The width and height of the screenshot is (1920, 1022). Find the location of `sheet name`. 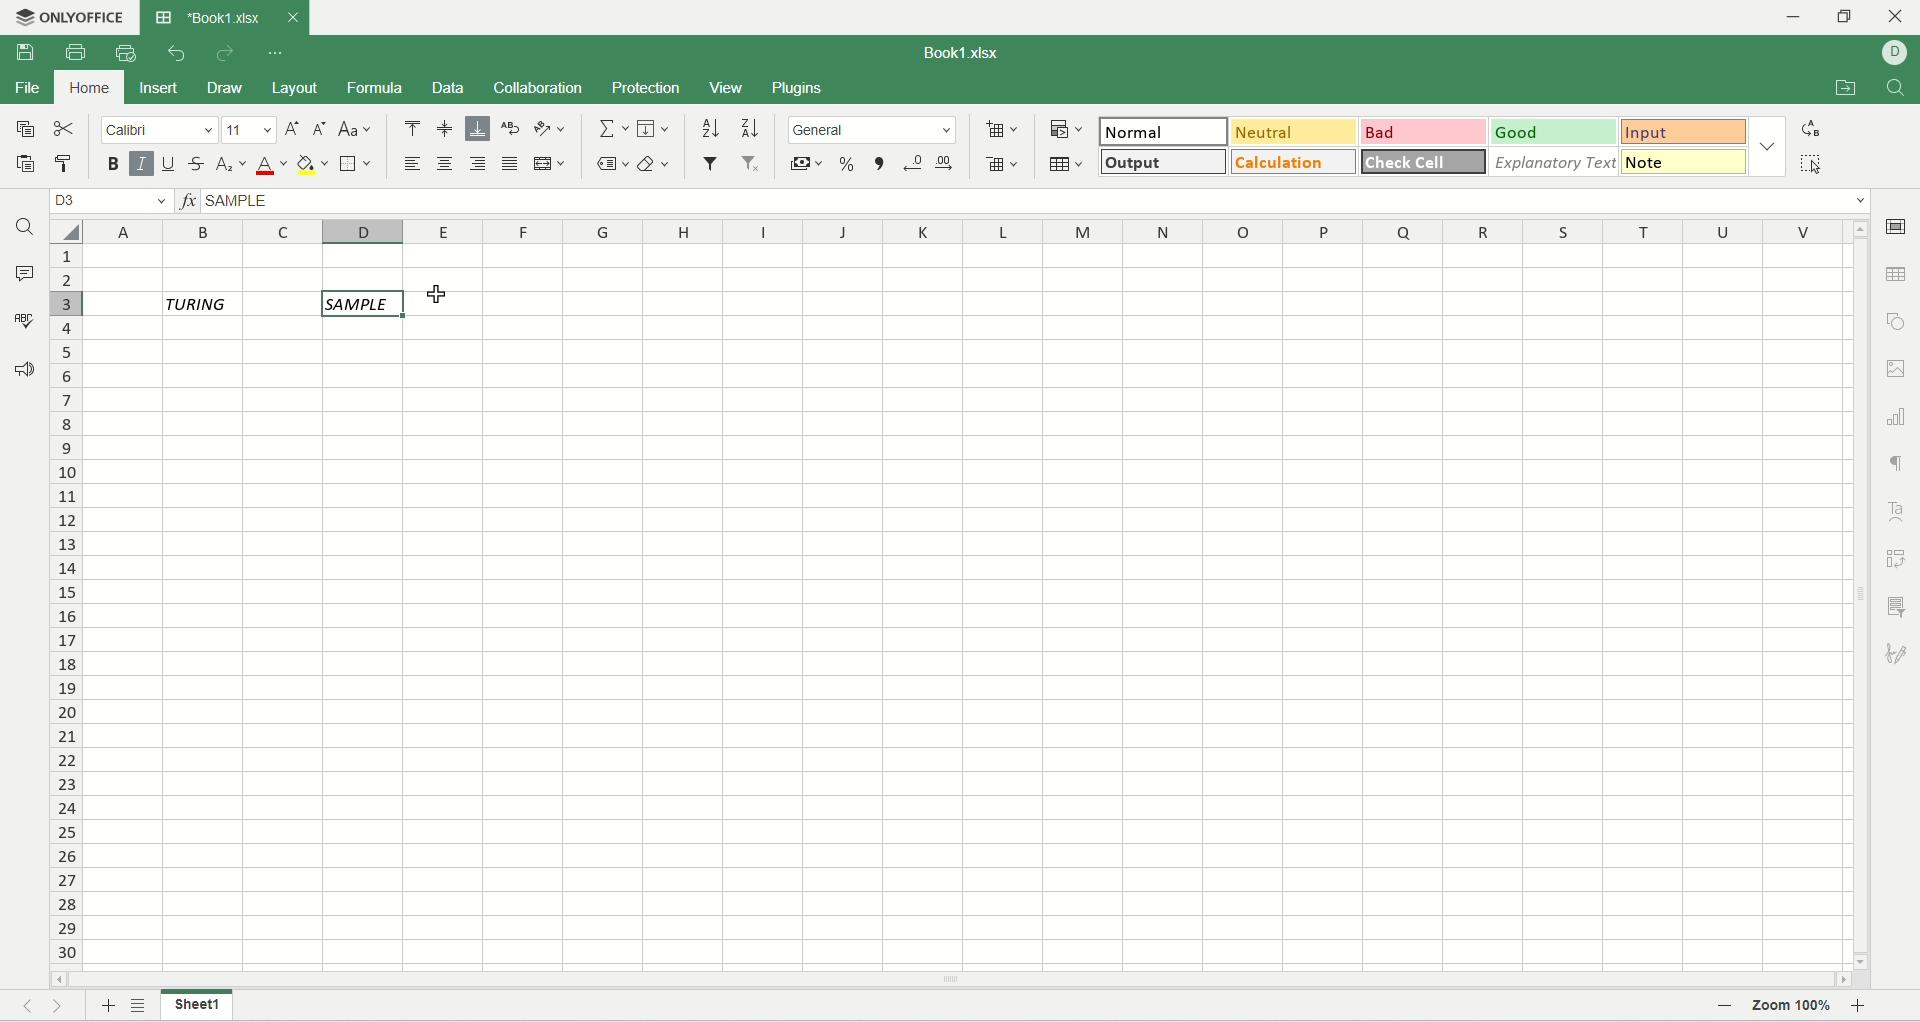

sheet name is located at coordinates (194, 1007).